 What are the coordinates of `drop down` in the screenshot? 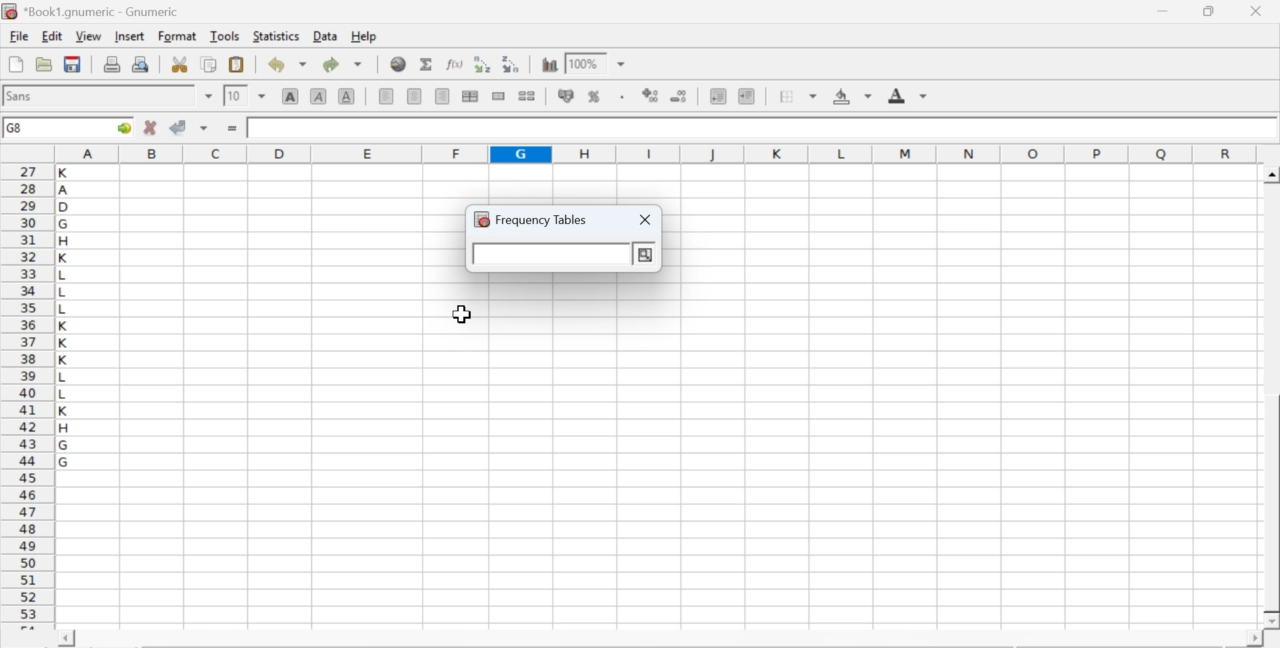 It's located at (622, 65).